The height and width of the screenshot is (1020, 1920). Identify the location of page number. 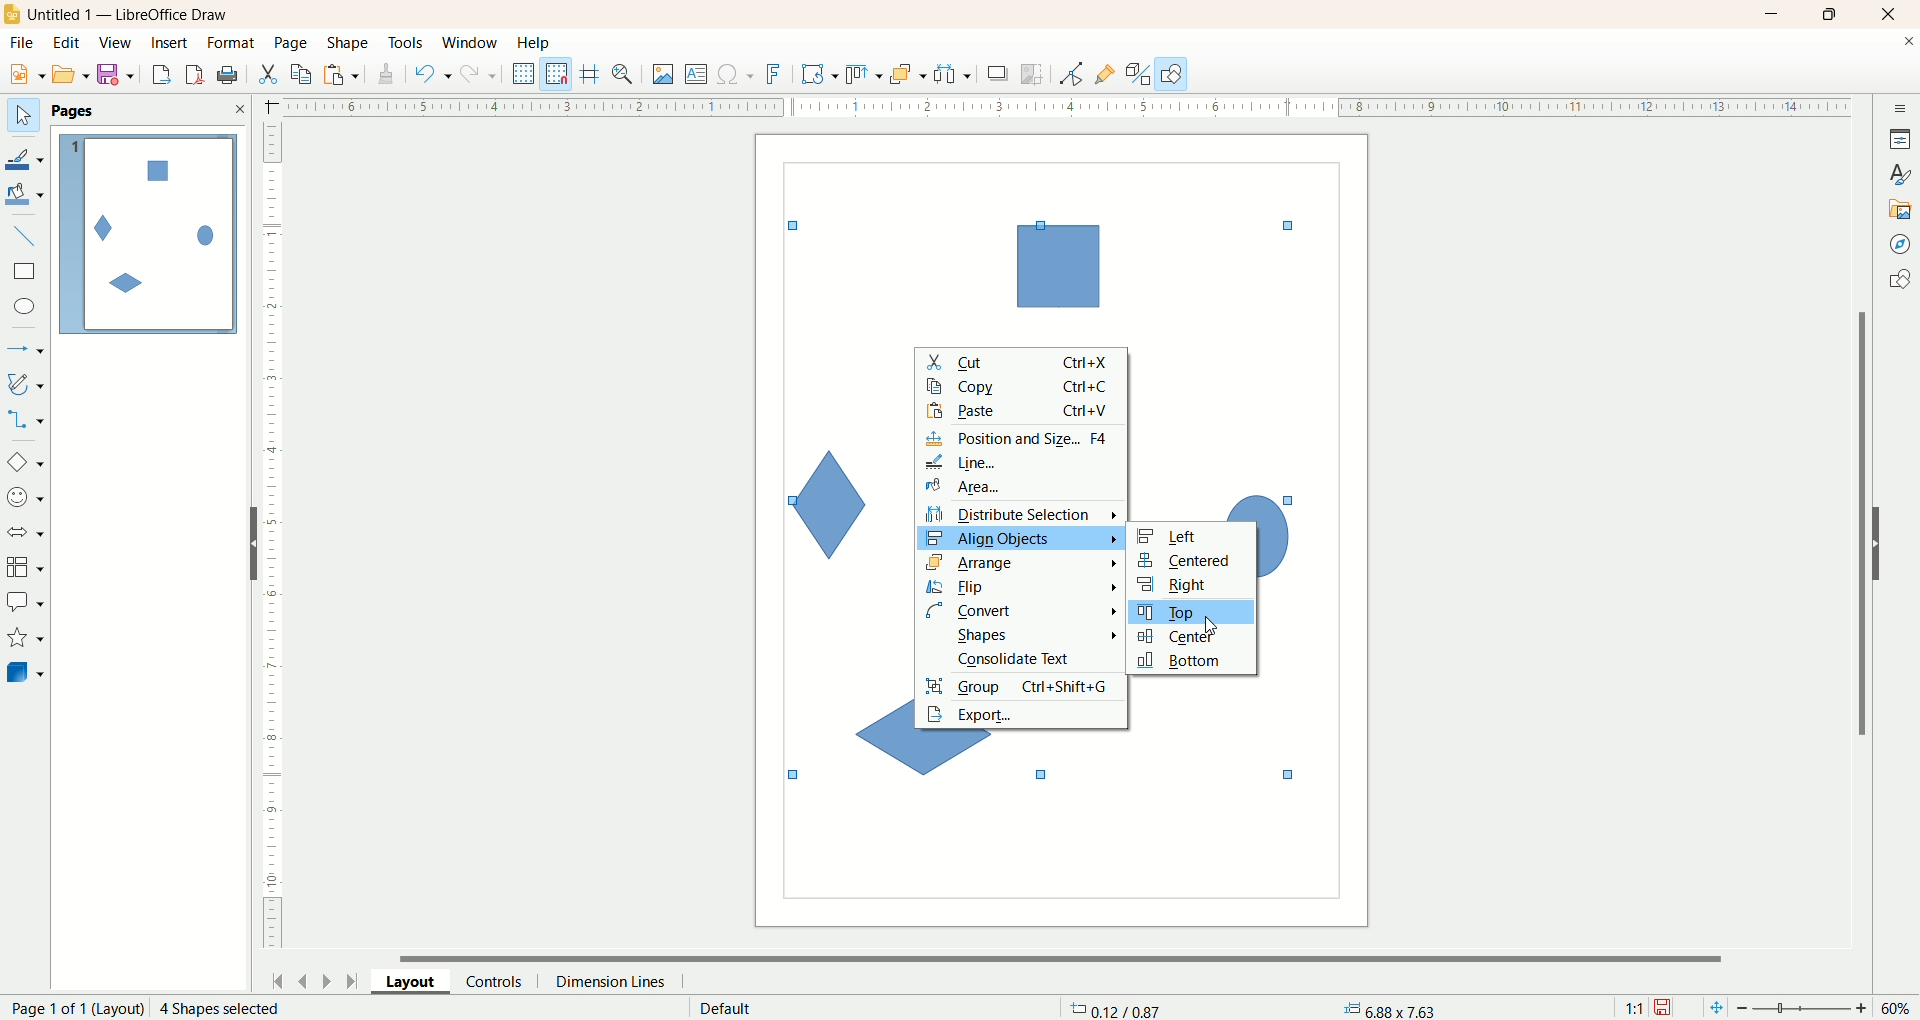
(72, 1008).